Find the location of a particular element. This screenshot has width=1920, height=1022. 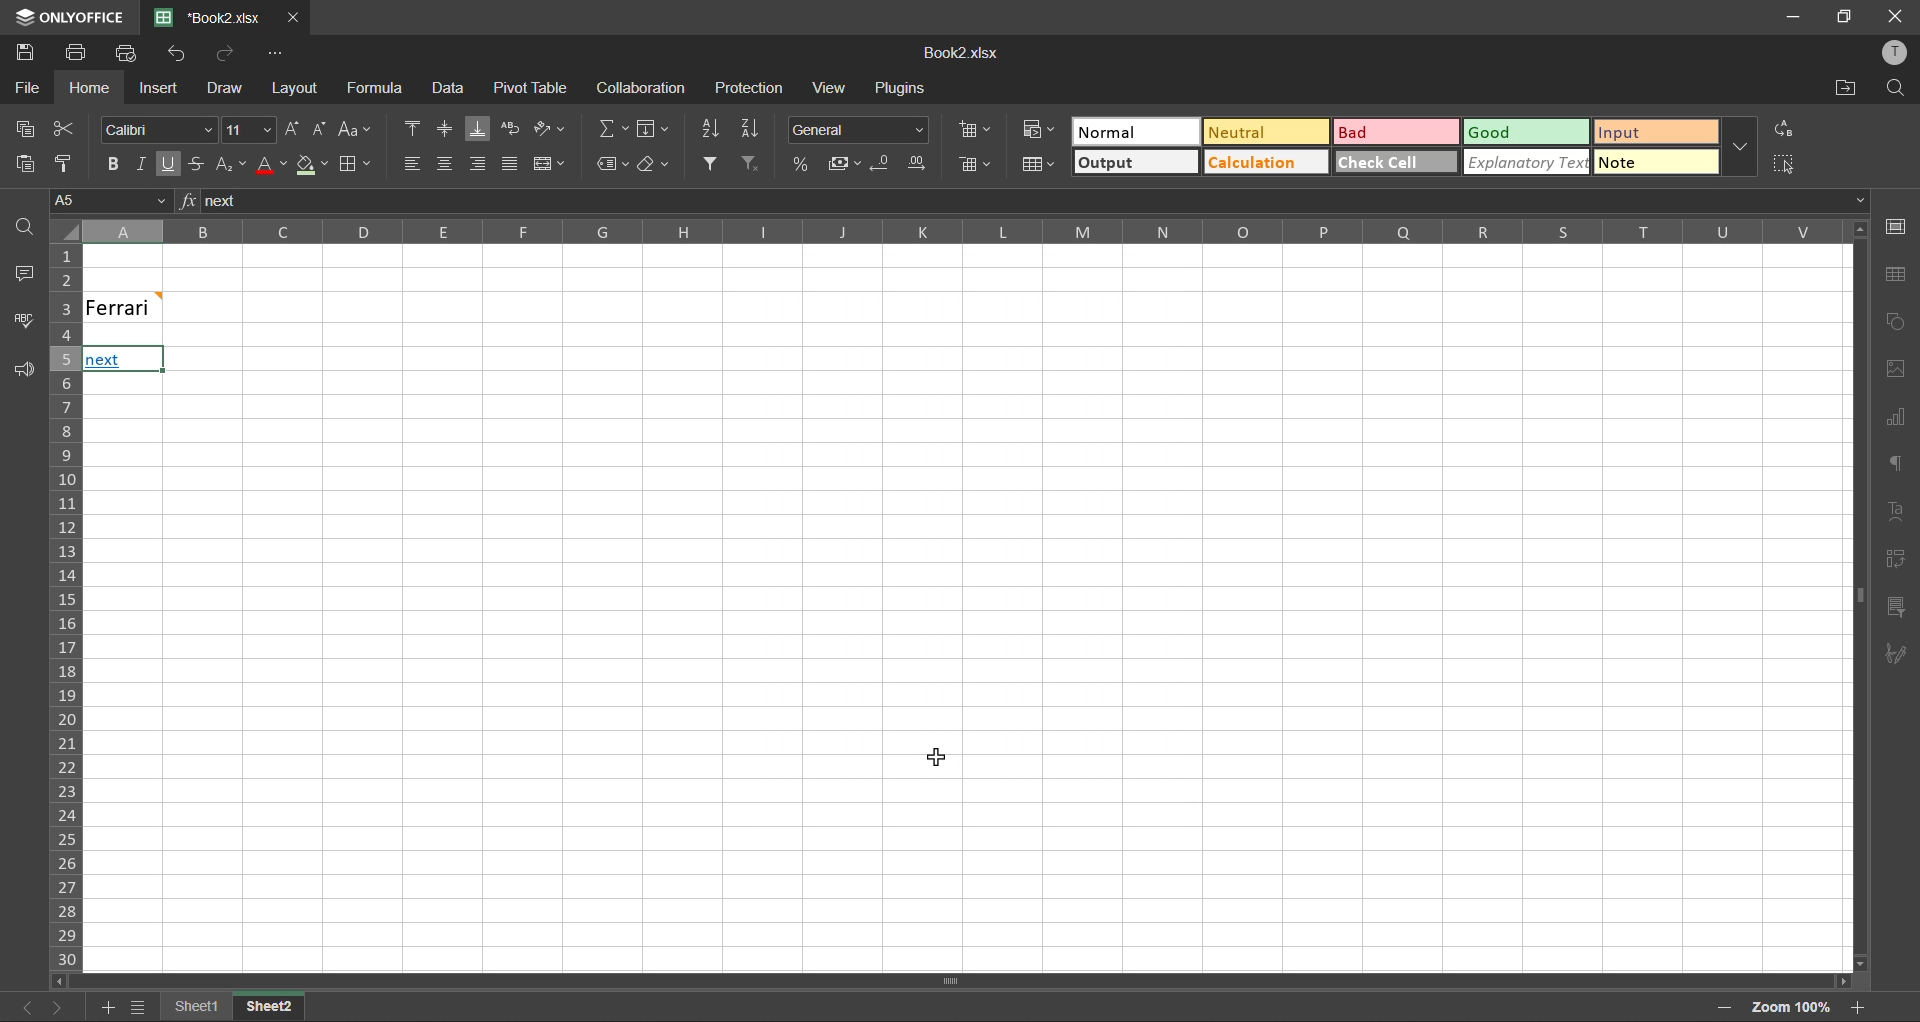

image is located at coordinates (1896, 372).